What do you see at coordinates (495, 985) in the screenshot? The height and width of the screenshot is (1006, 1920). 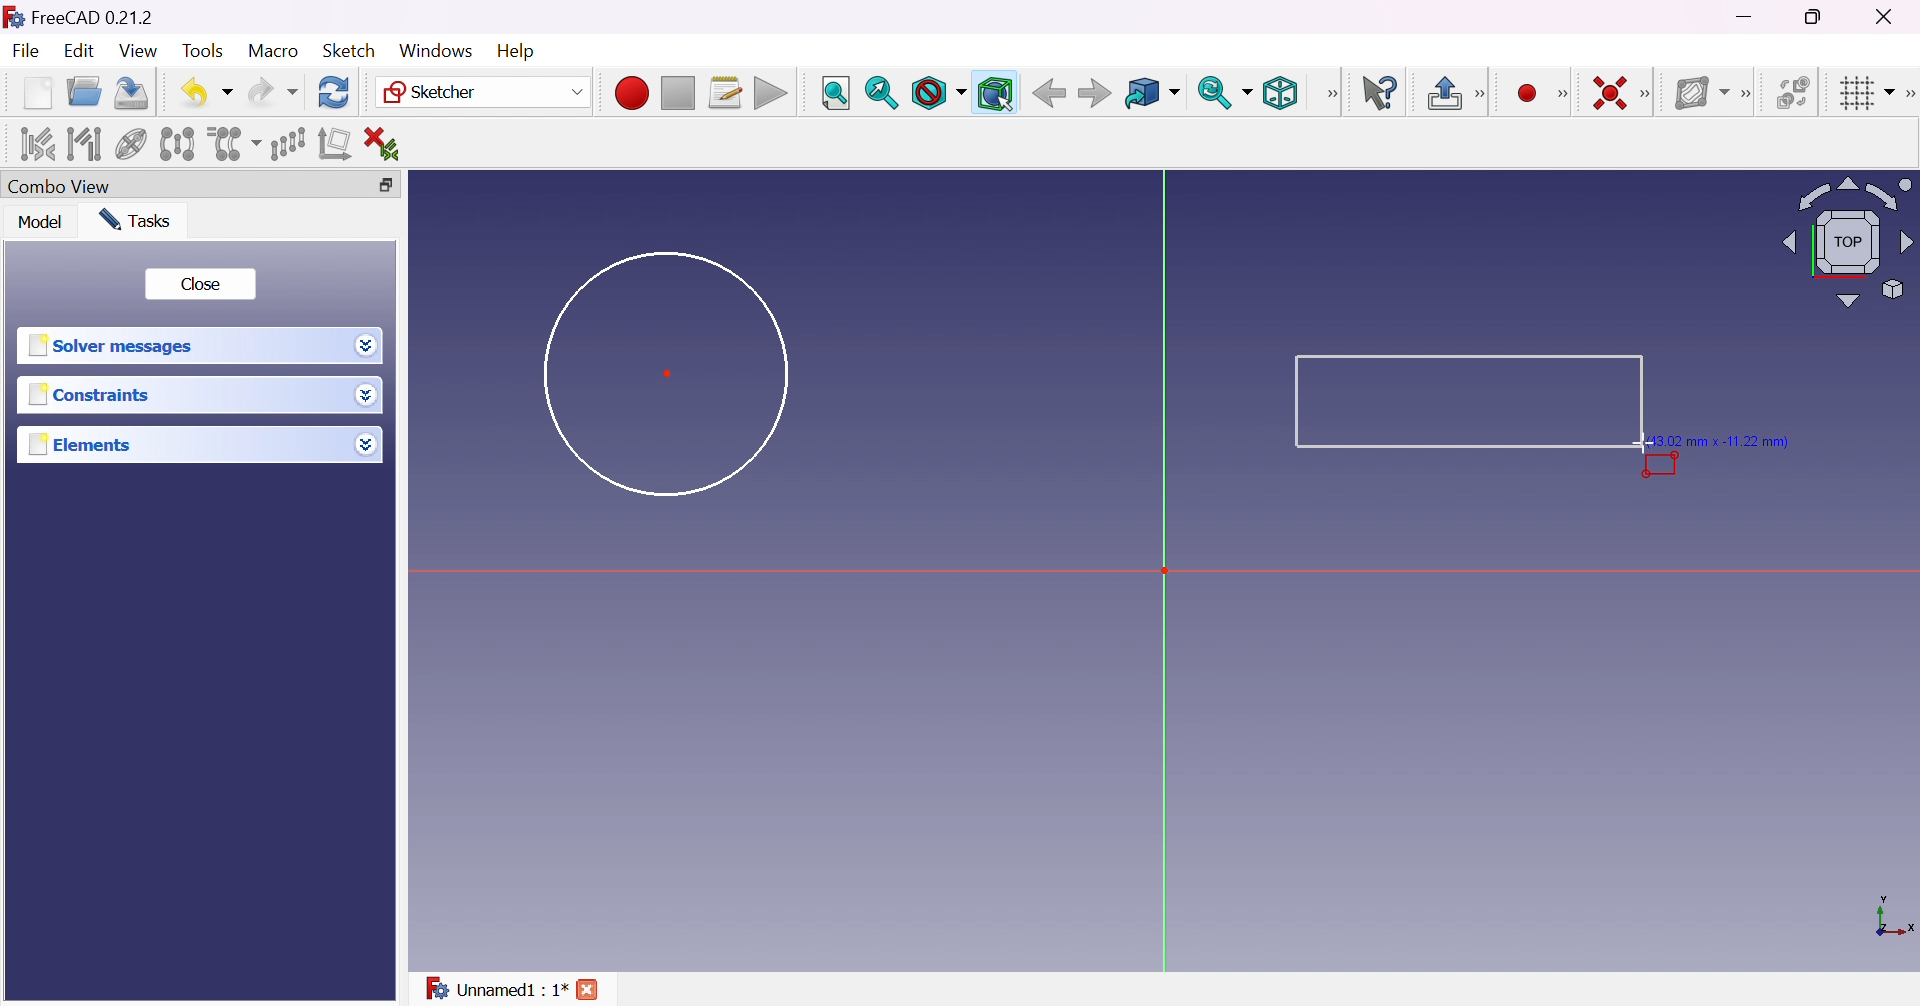 I see `Unnamed : 1*` at bounding box center [495, 985].